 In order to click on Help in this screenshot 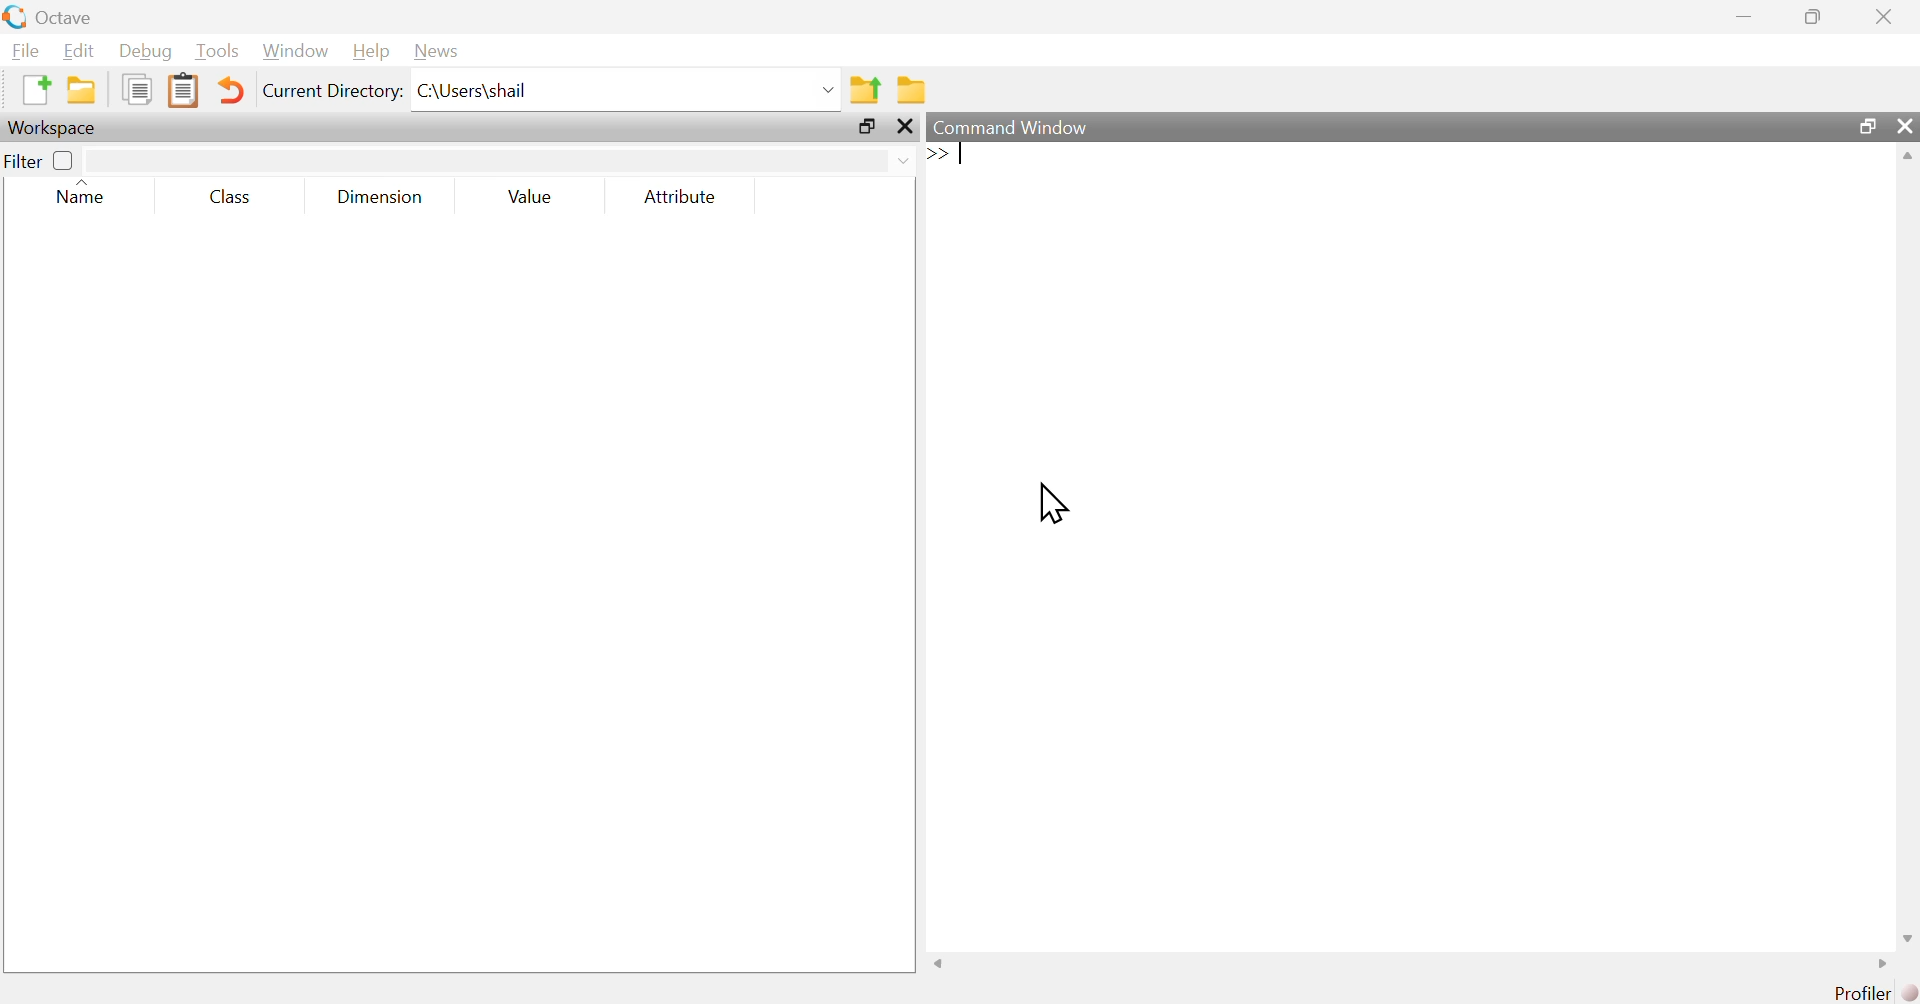, I will do `click(368, 52)`.